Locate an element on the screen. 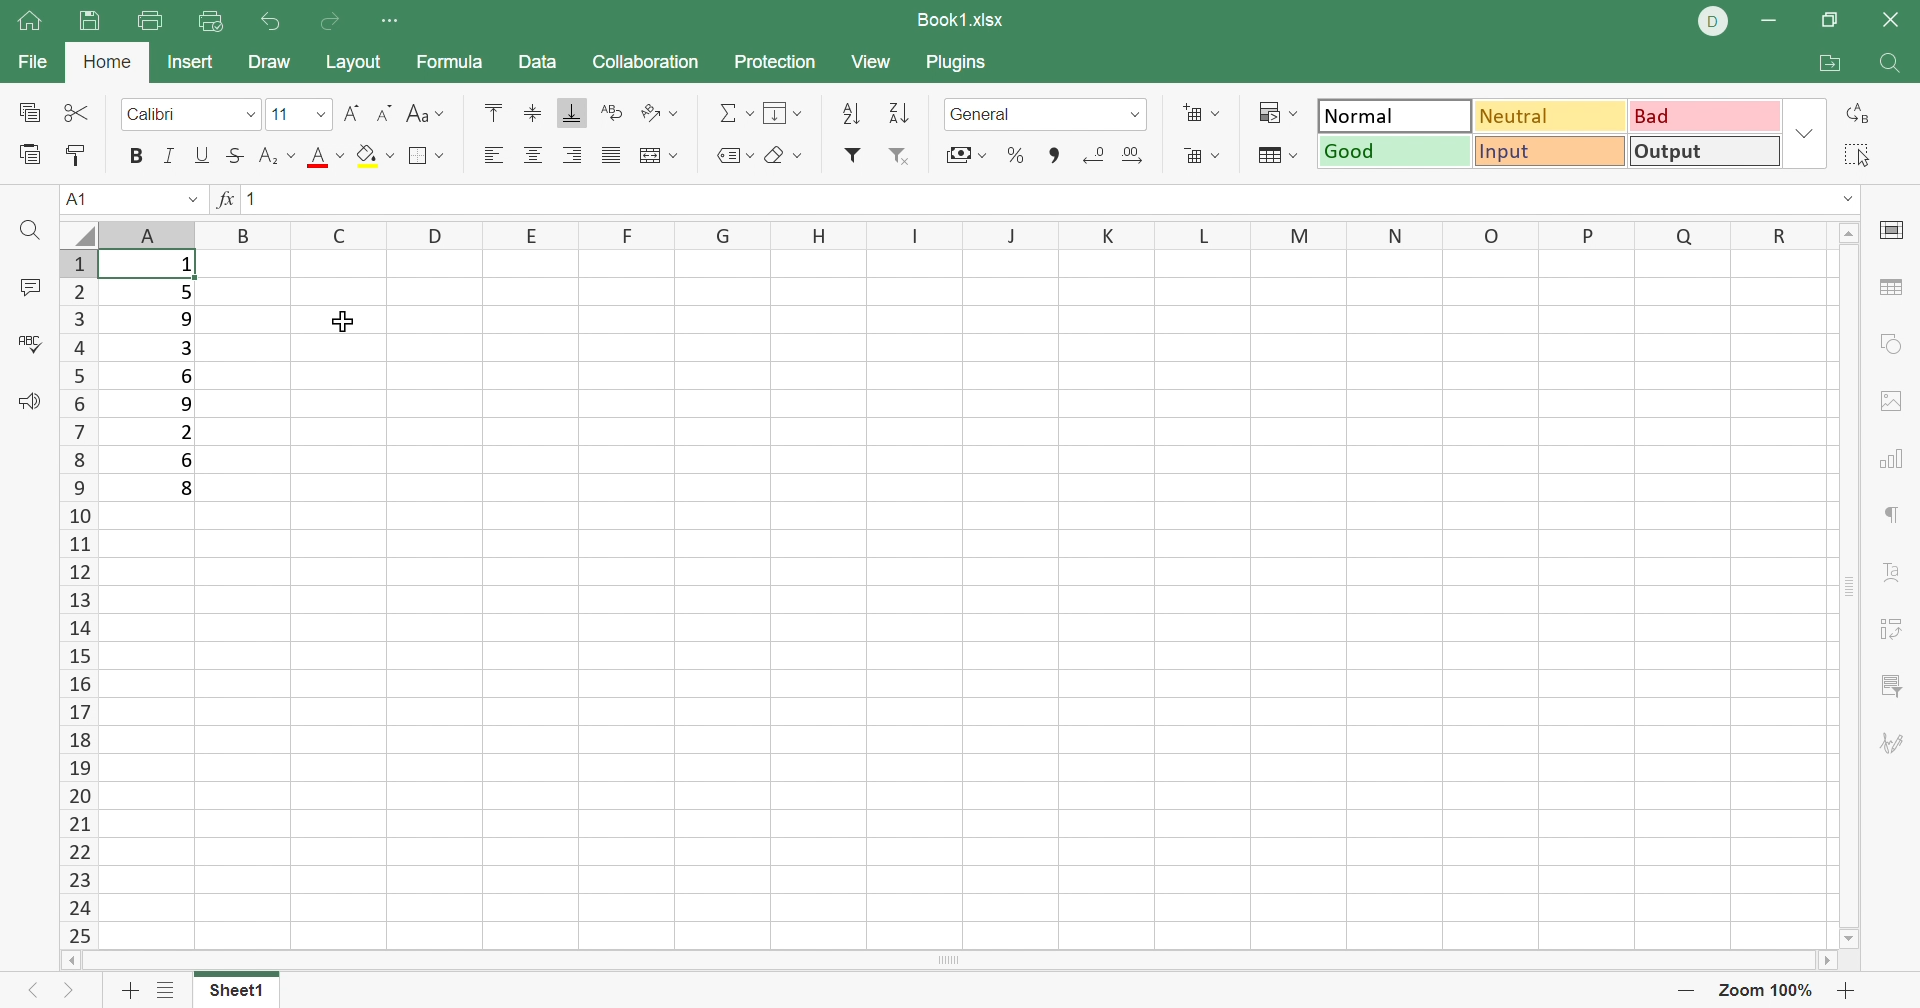  1 is located at coordinates (252, 198).